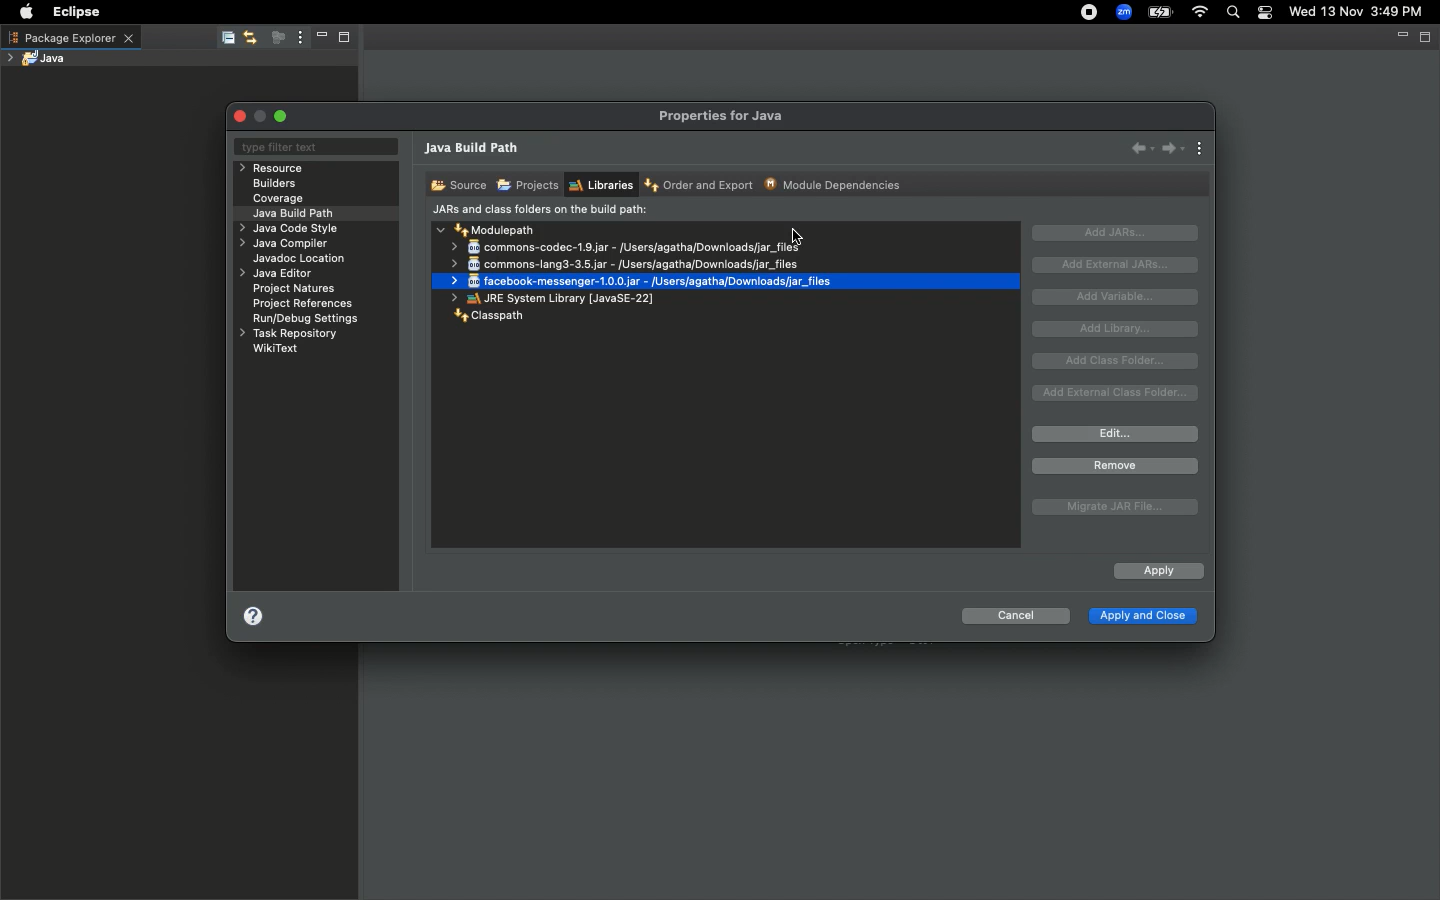 This screenshot has height=900, width=1440. I want to click on Back, so click(1142, 147).